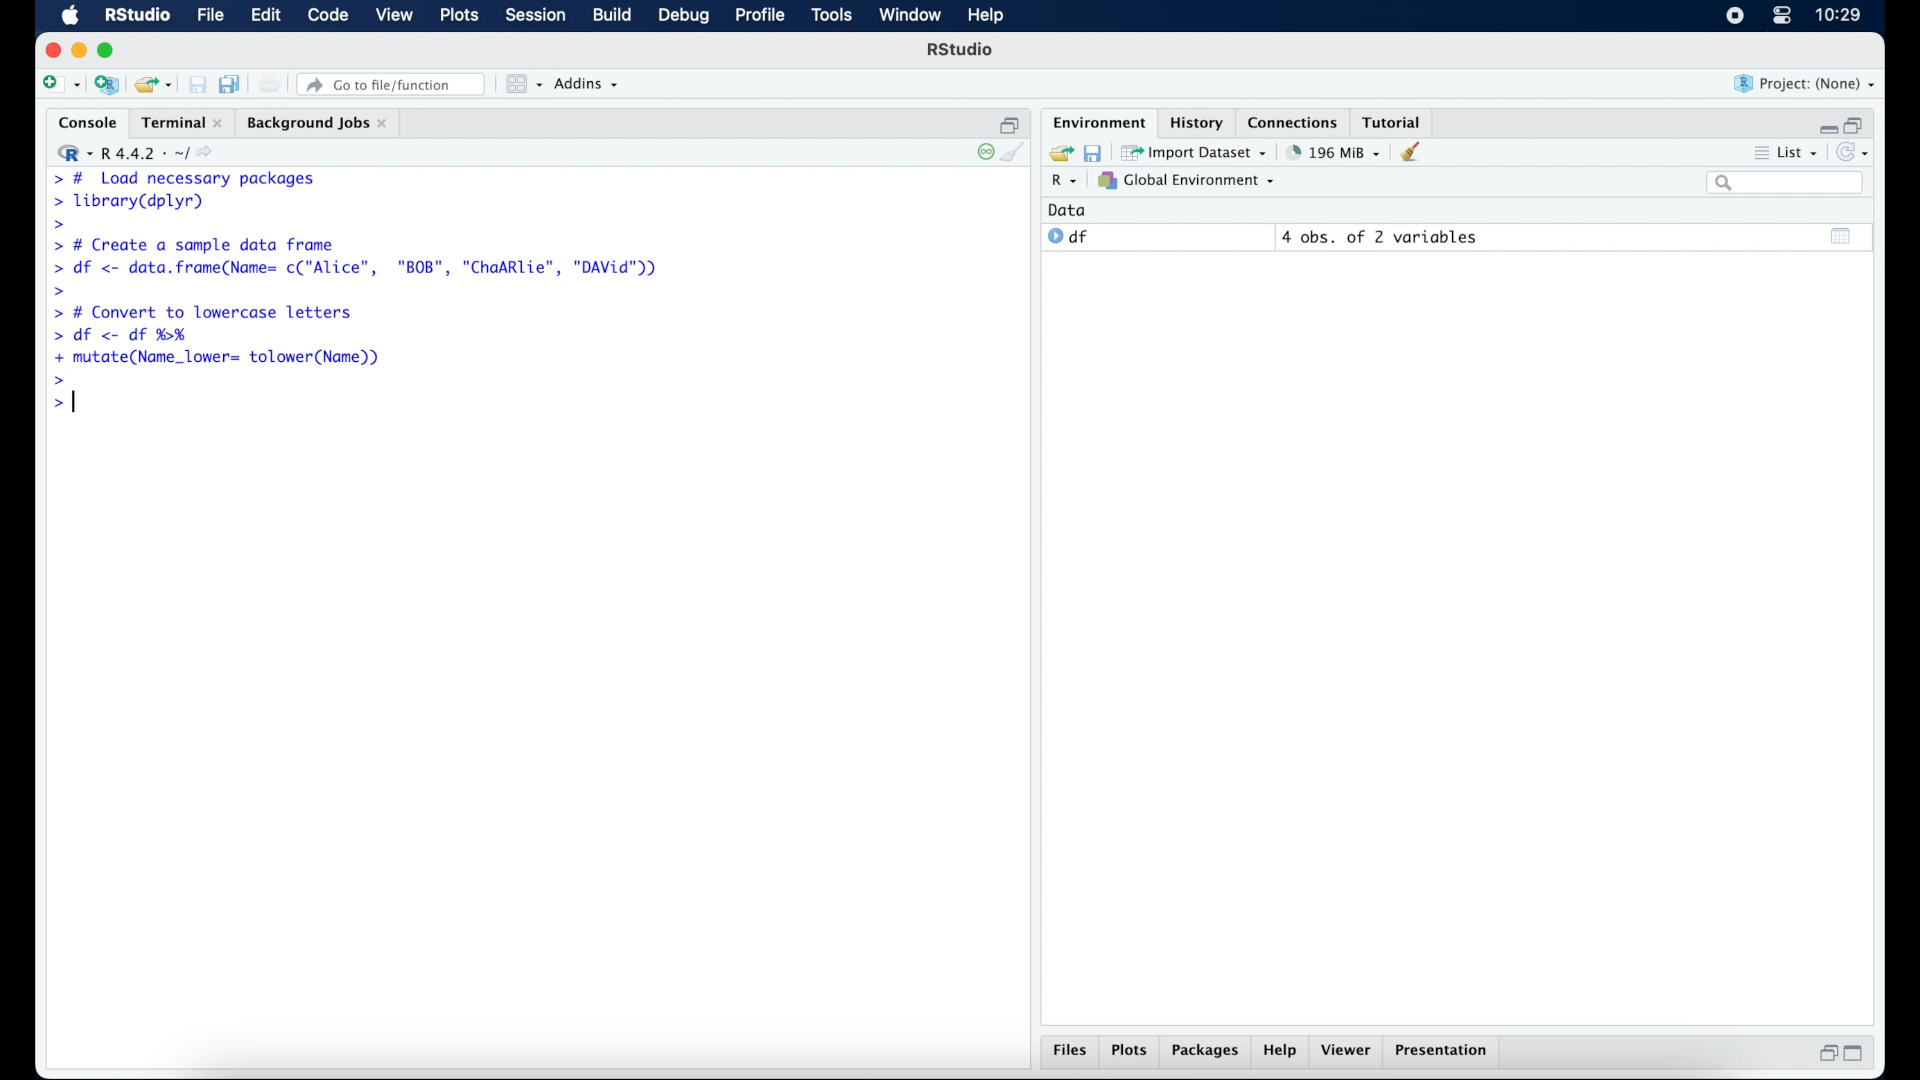  What do you see at coordinates (1842, 235) in the screenshot?
I see `show output  window` at bounding box center [1842, 235].